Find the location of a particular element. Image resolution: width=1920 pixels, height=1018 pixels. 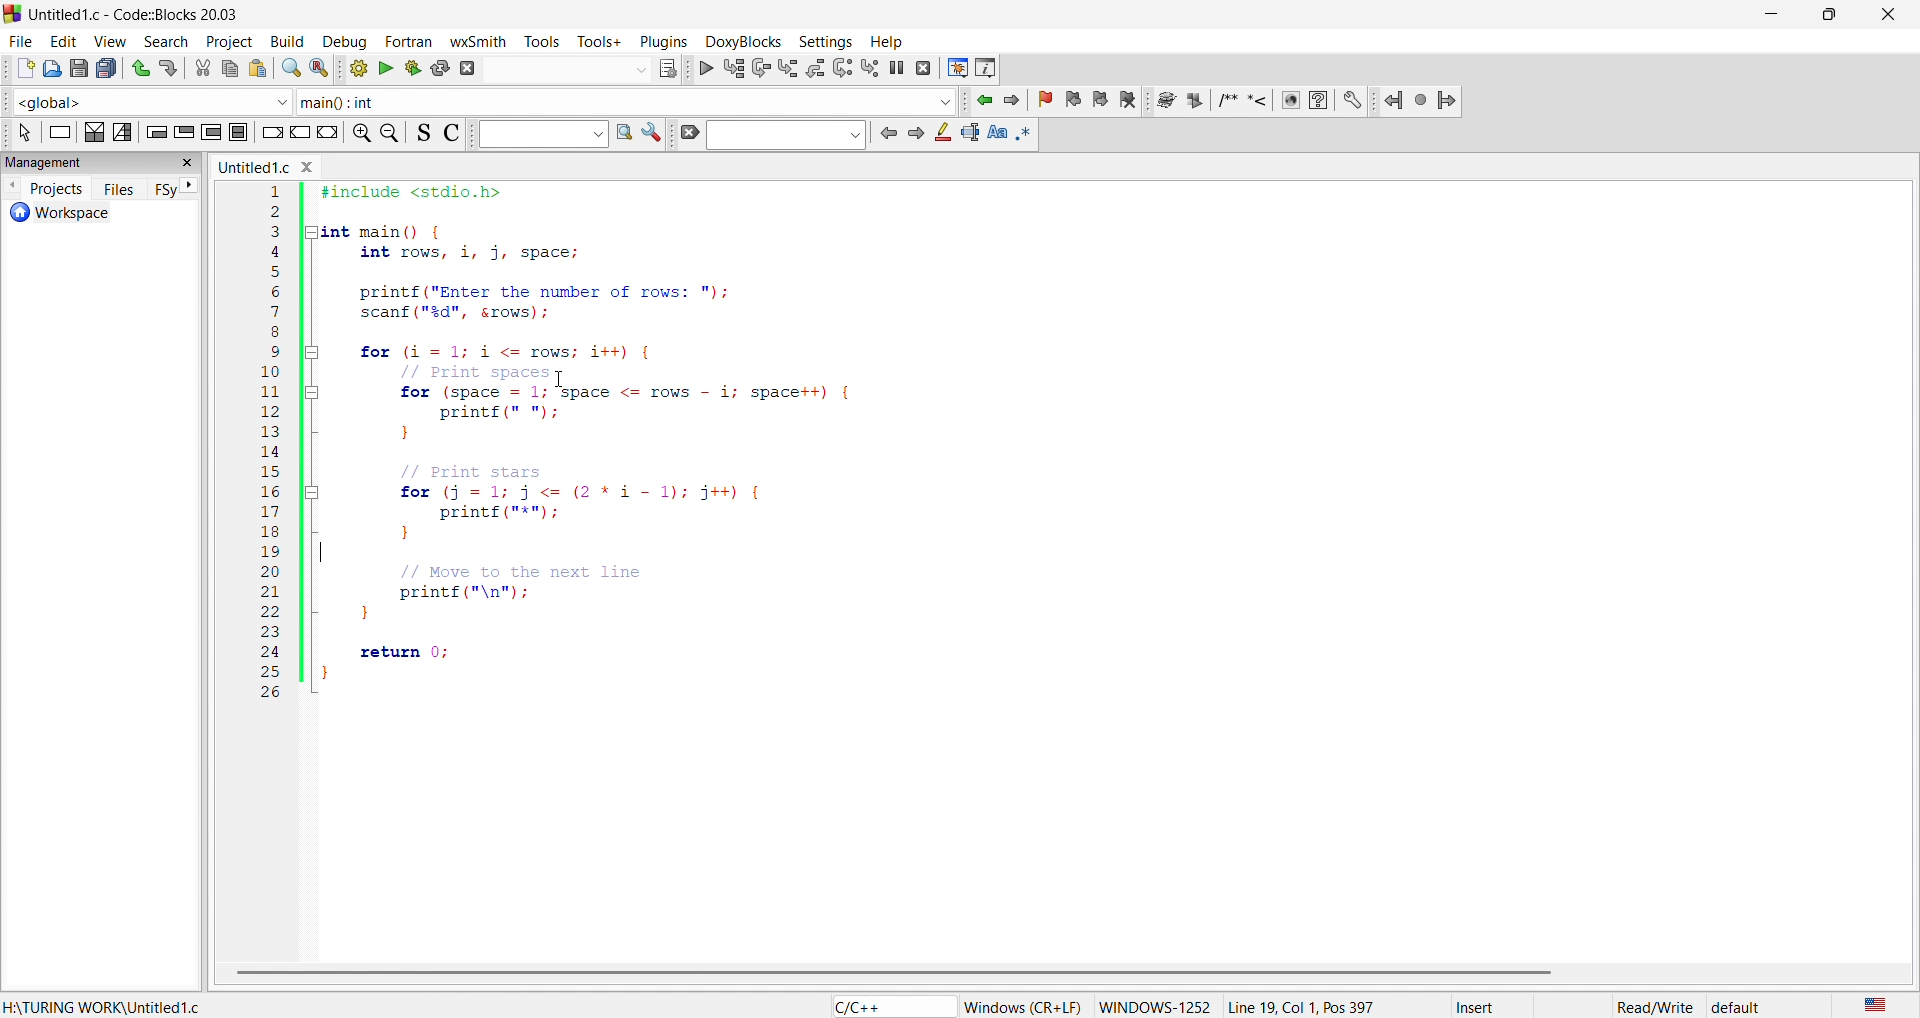

show selected target dialog is located at coordinates (665, 67).